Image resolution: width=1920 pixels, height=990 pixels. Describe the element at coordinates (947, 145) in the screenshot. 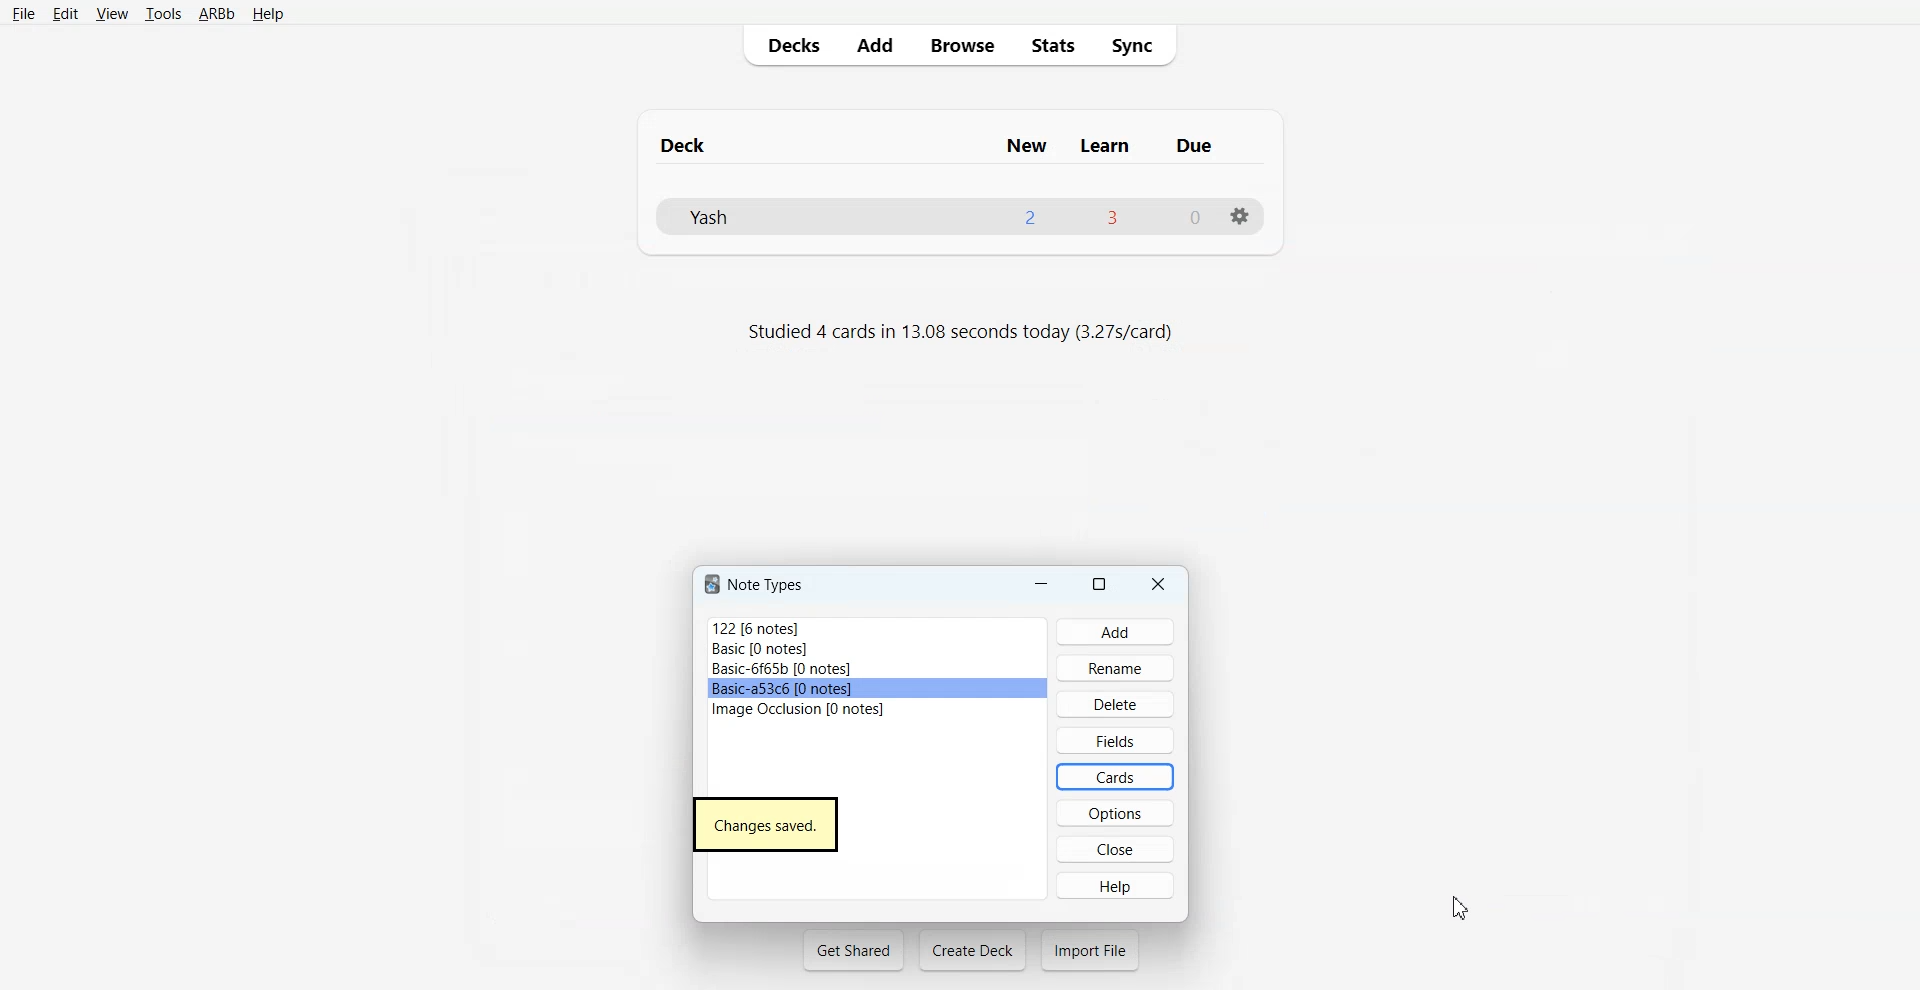

I see `Deck New Learn Due` at that location.